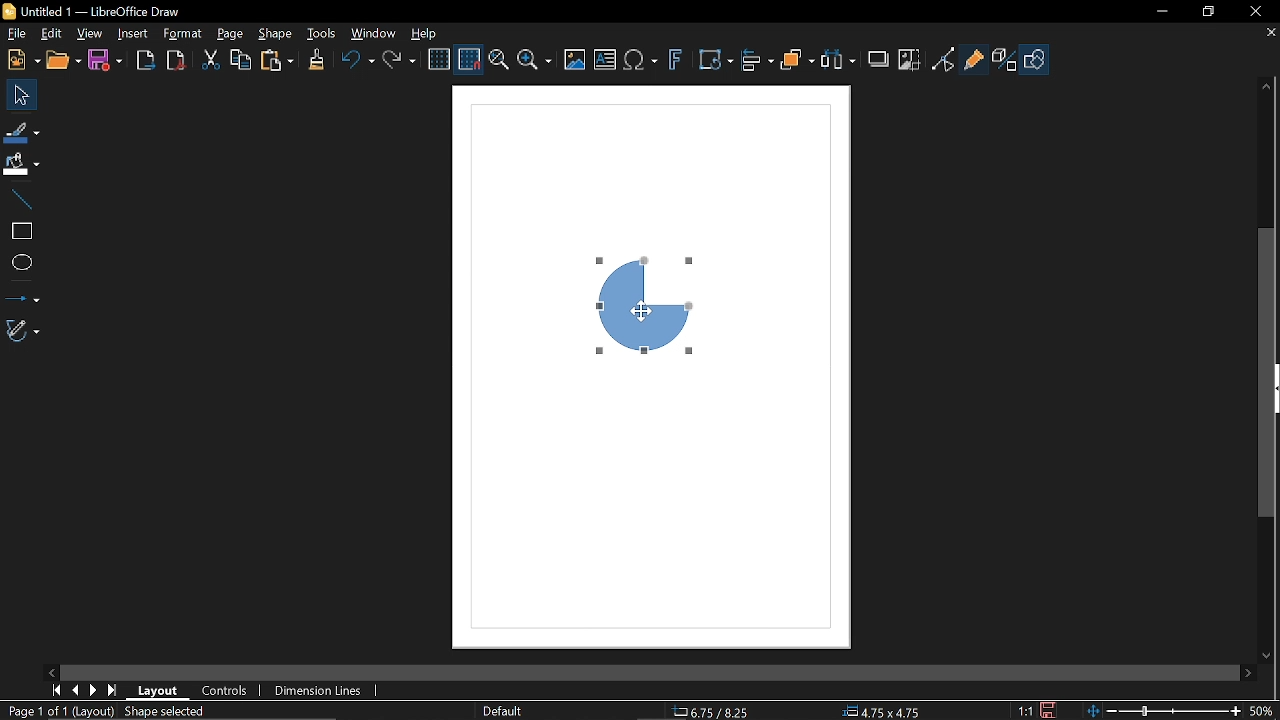 The image size is (1280, 720). Describe the element at coordinates (470, 58) in the screenshot. I see `Display to grid` at that location.